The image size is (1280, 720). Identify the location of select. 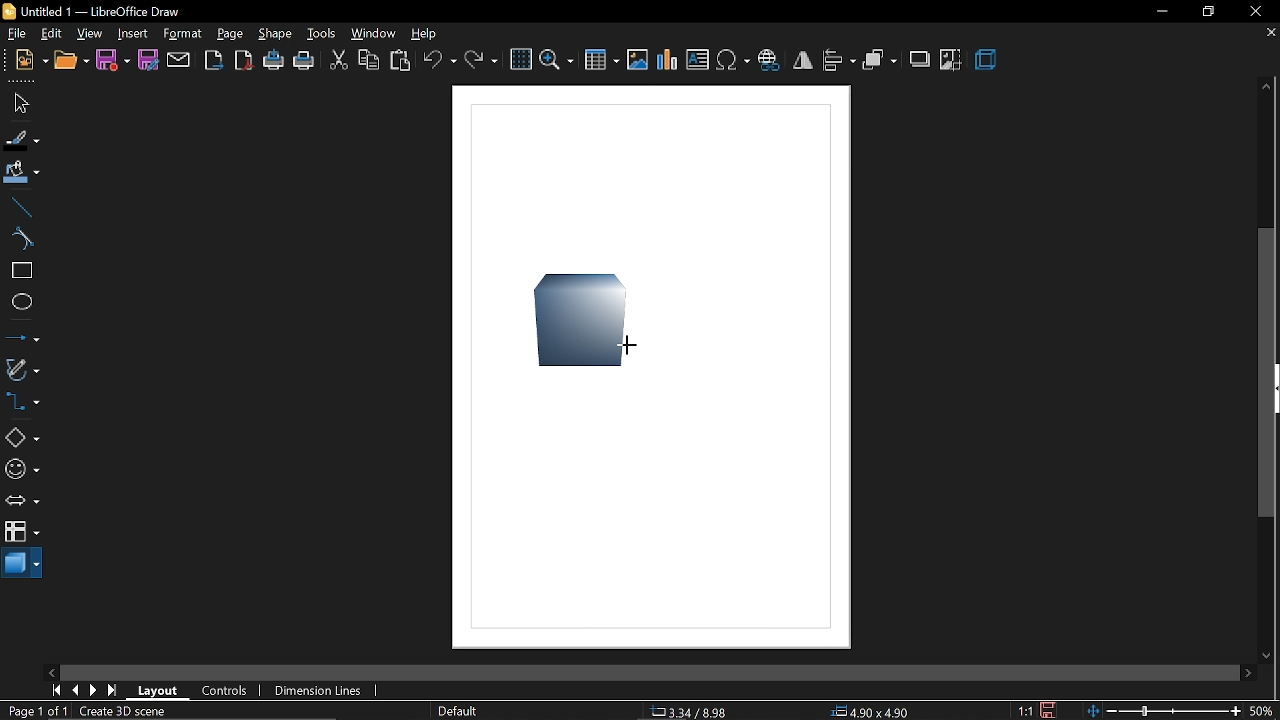
(17, 102).